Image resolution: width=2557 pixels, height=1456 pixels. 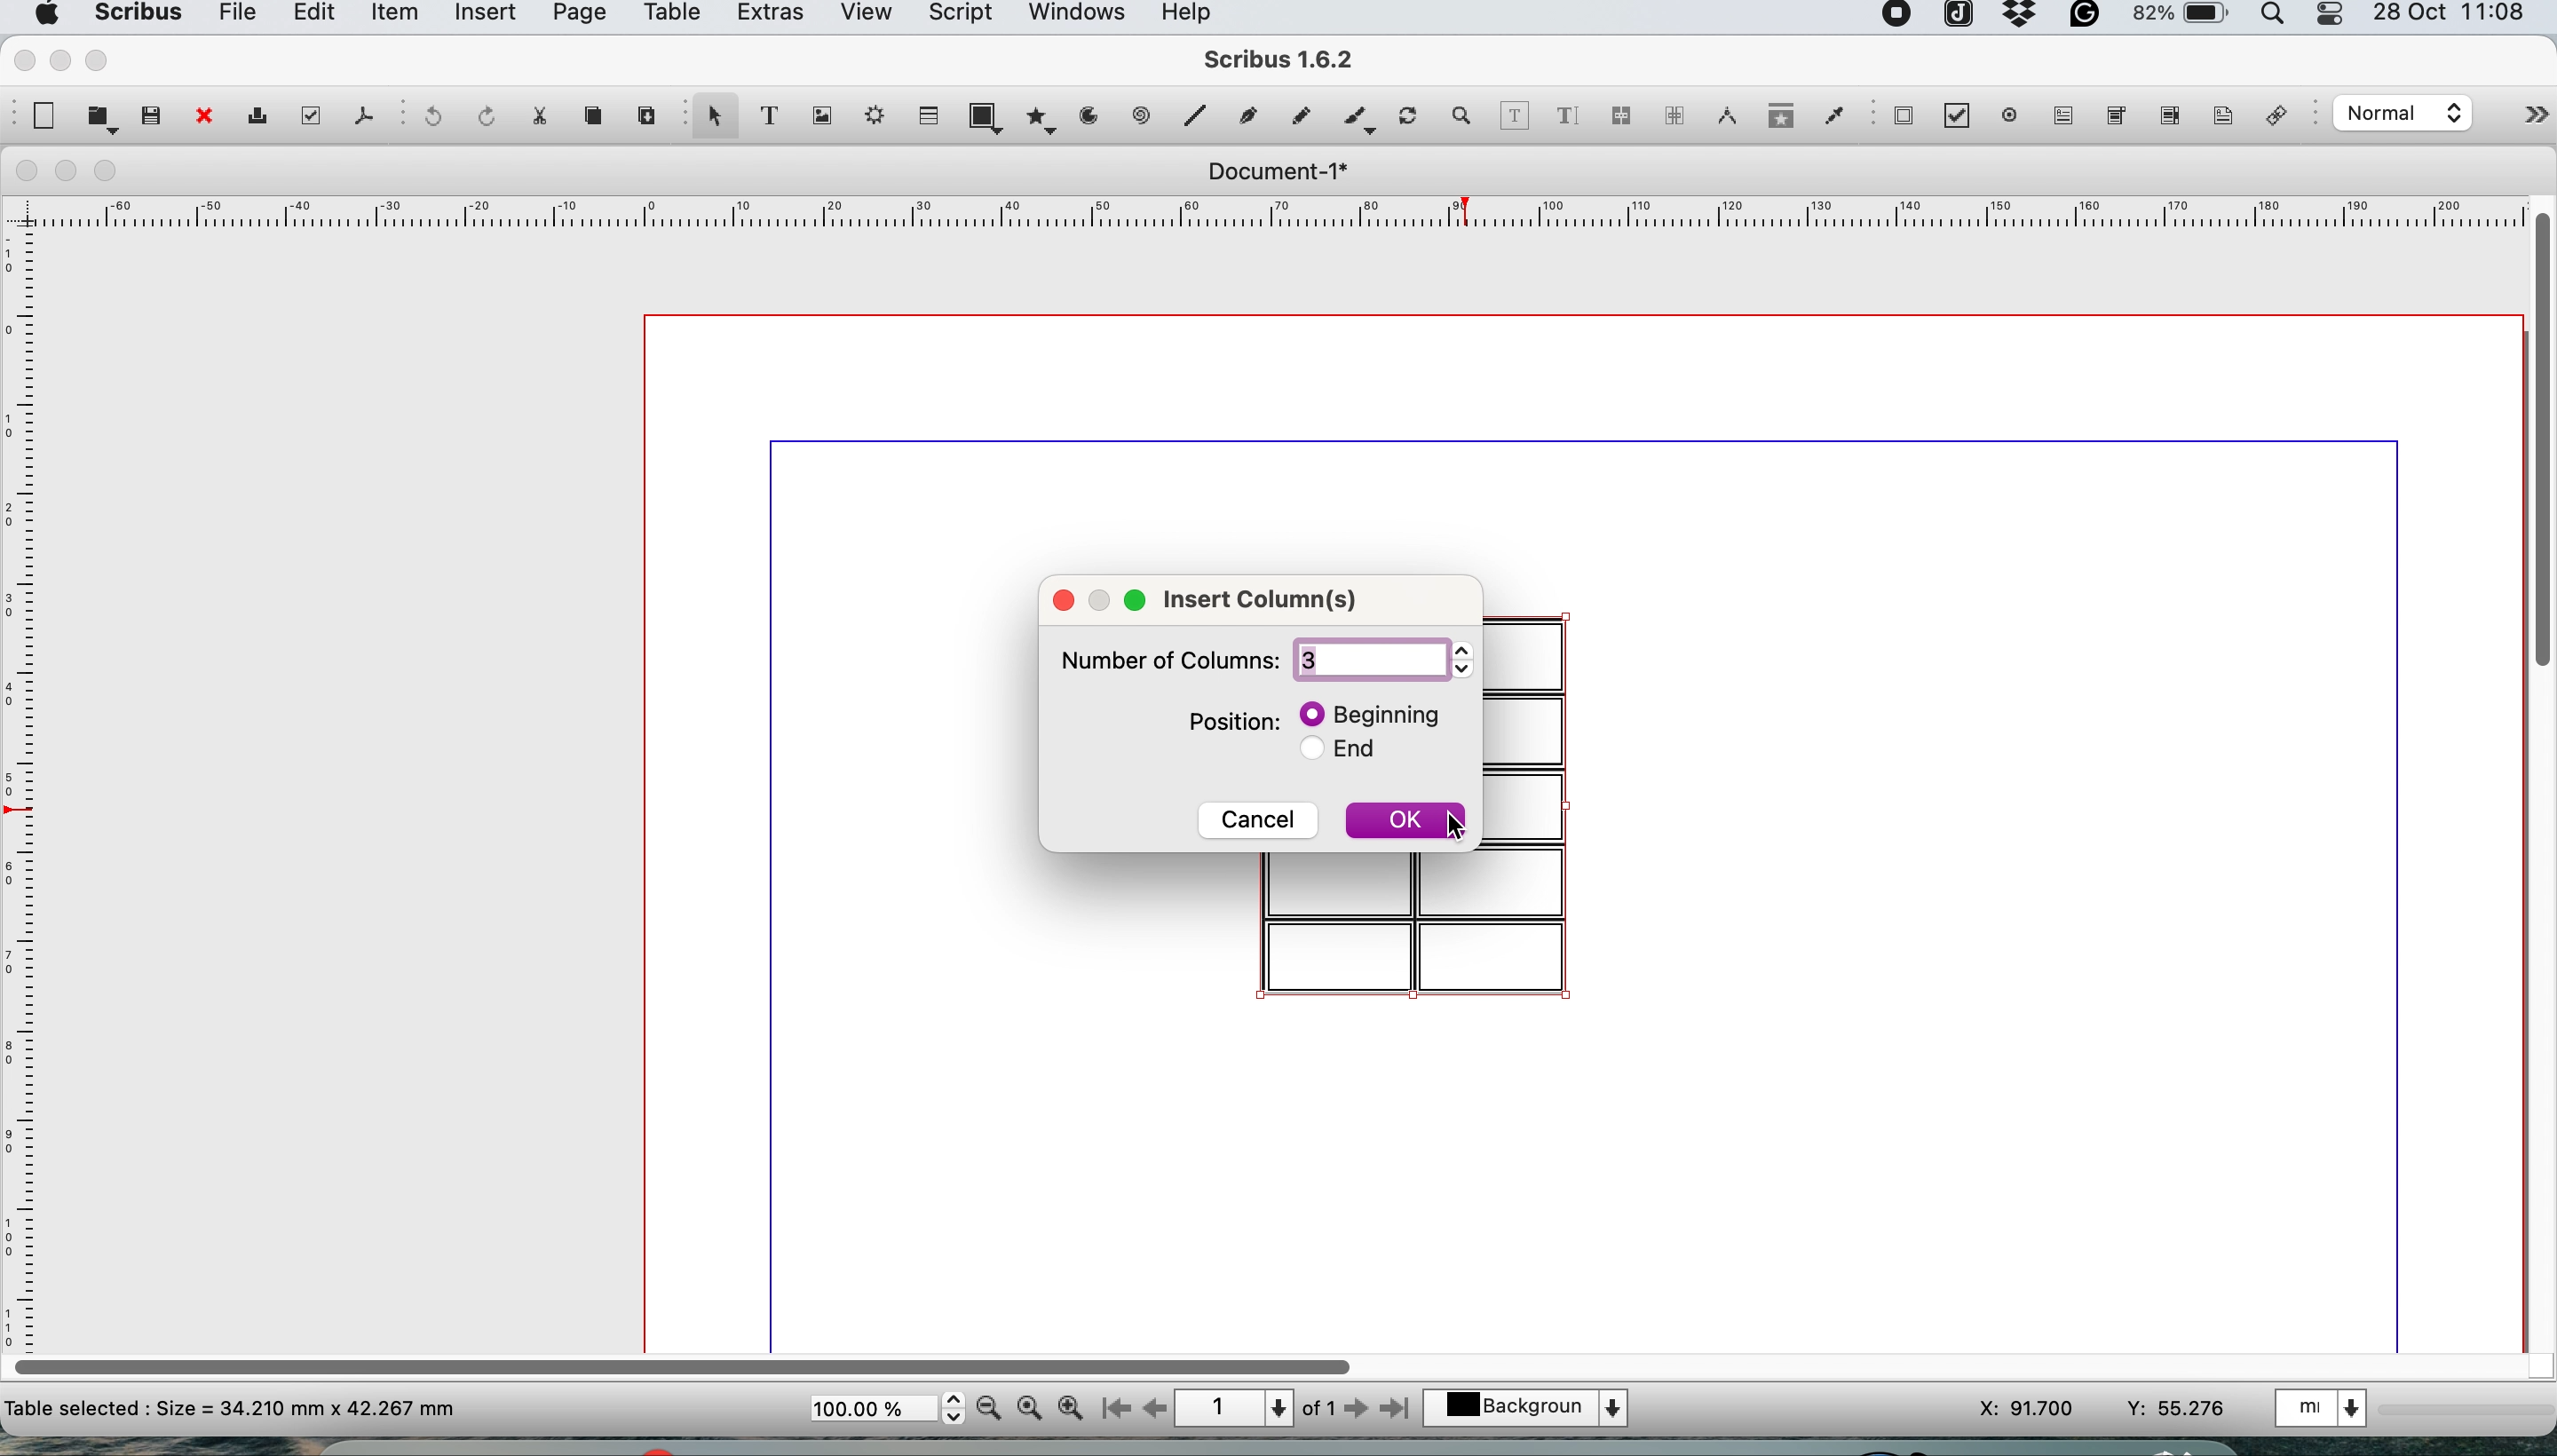 What do you see at coordinates (1721, 116) in the screenshot?
I see `measurements` at bounding box center [1721, 116].